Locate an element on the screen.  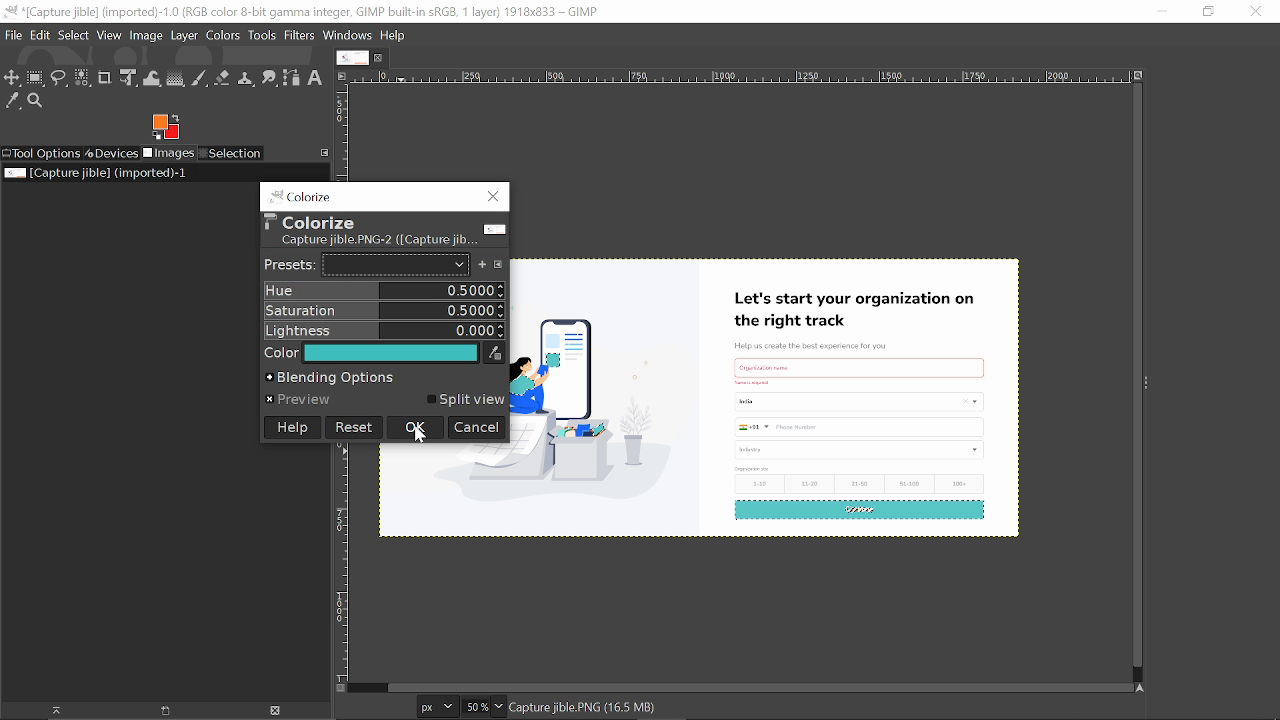
Colors is located at coordinates (222, 36).